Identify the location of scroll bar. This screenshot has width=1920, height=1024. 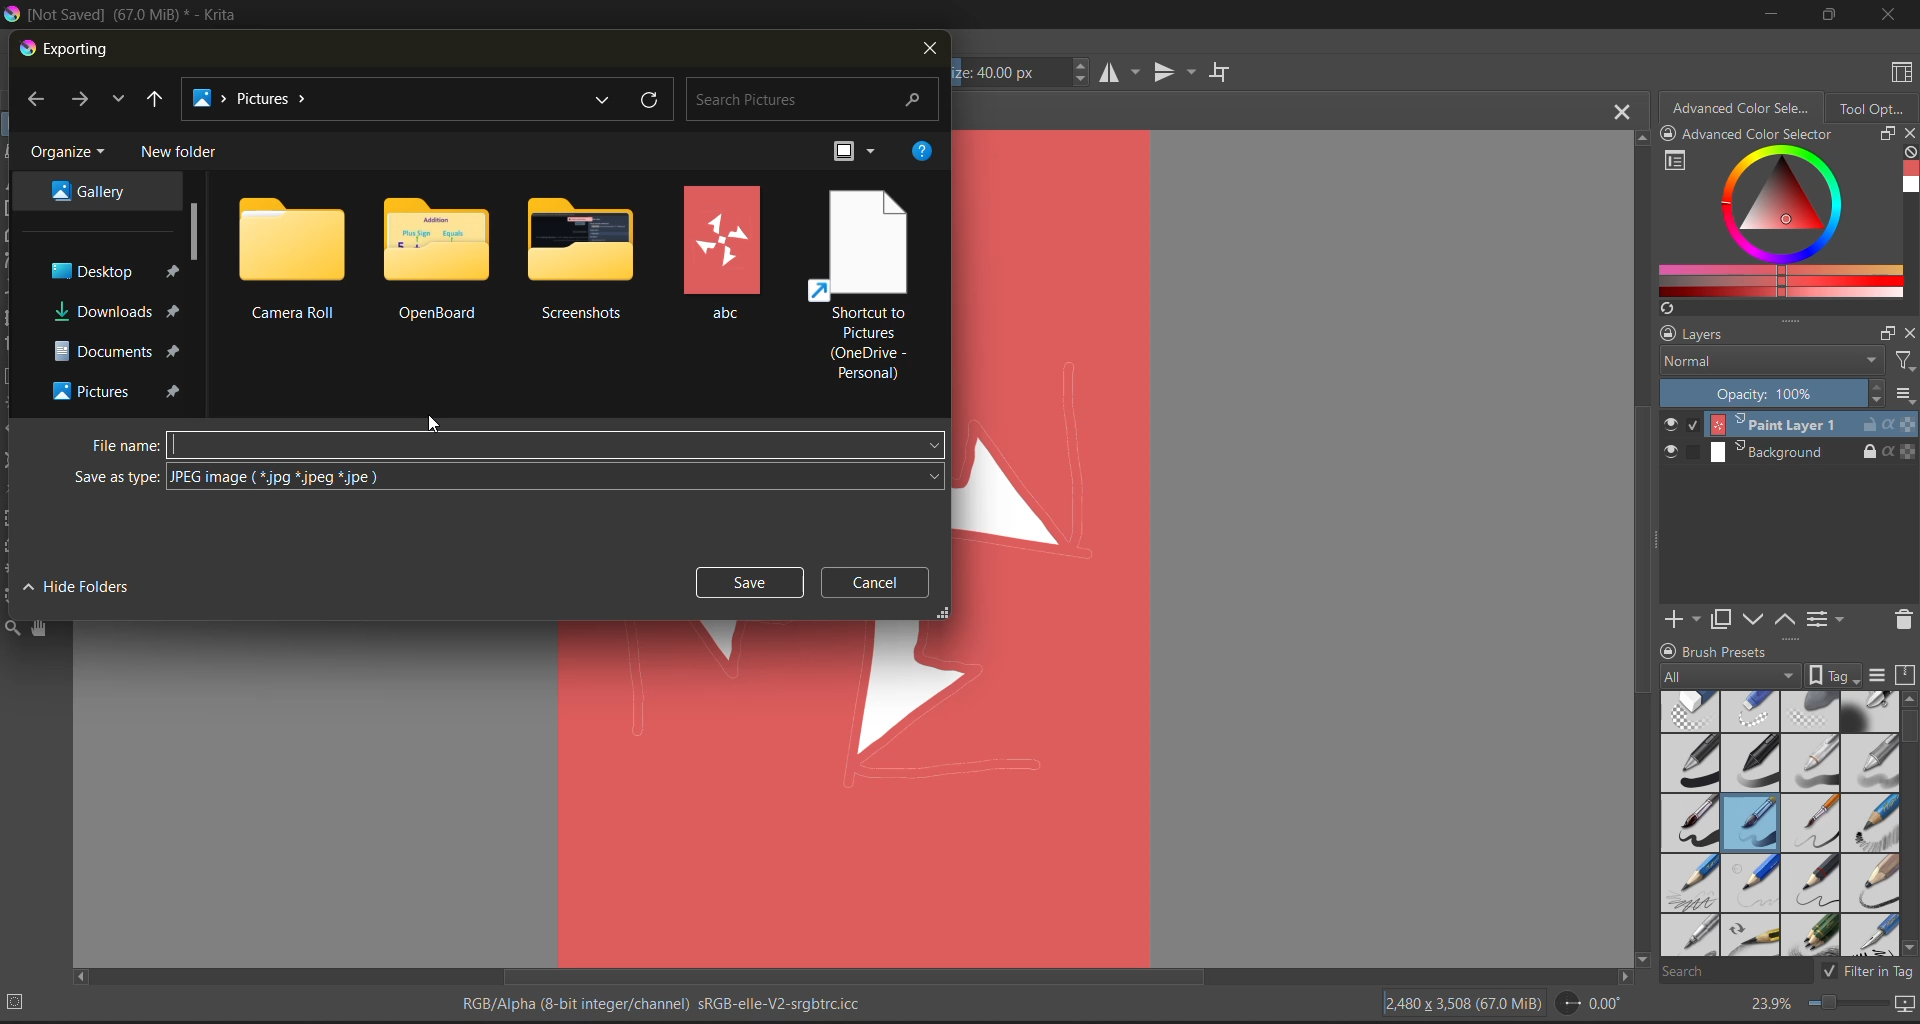
(194, 229).